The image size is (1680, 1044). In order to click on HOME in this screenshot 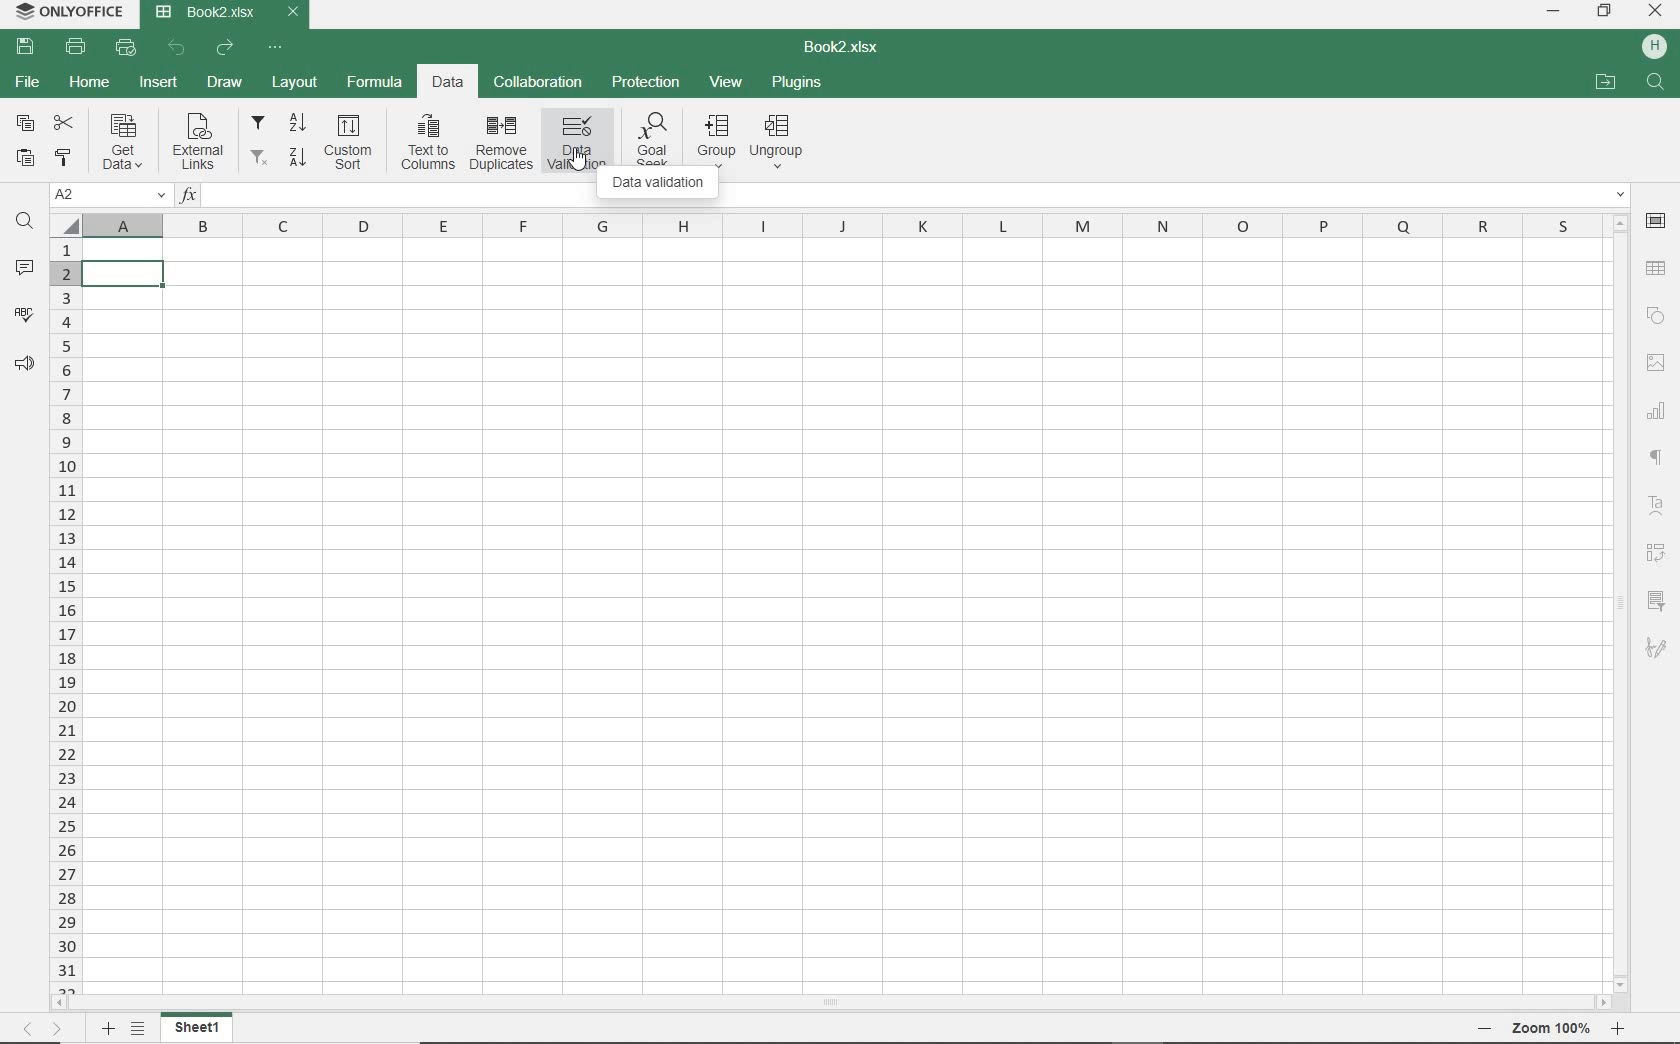, I will do `click(91, 84)`.